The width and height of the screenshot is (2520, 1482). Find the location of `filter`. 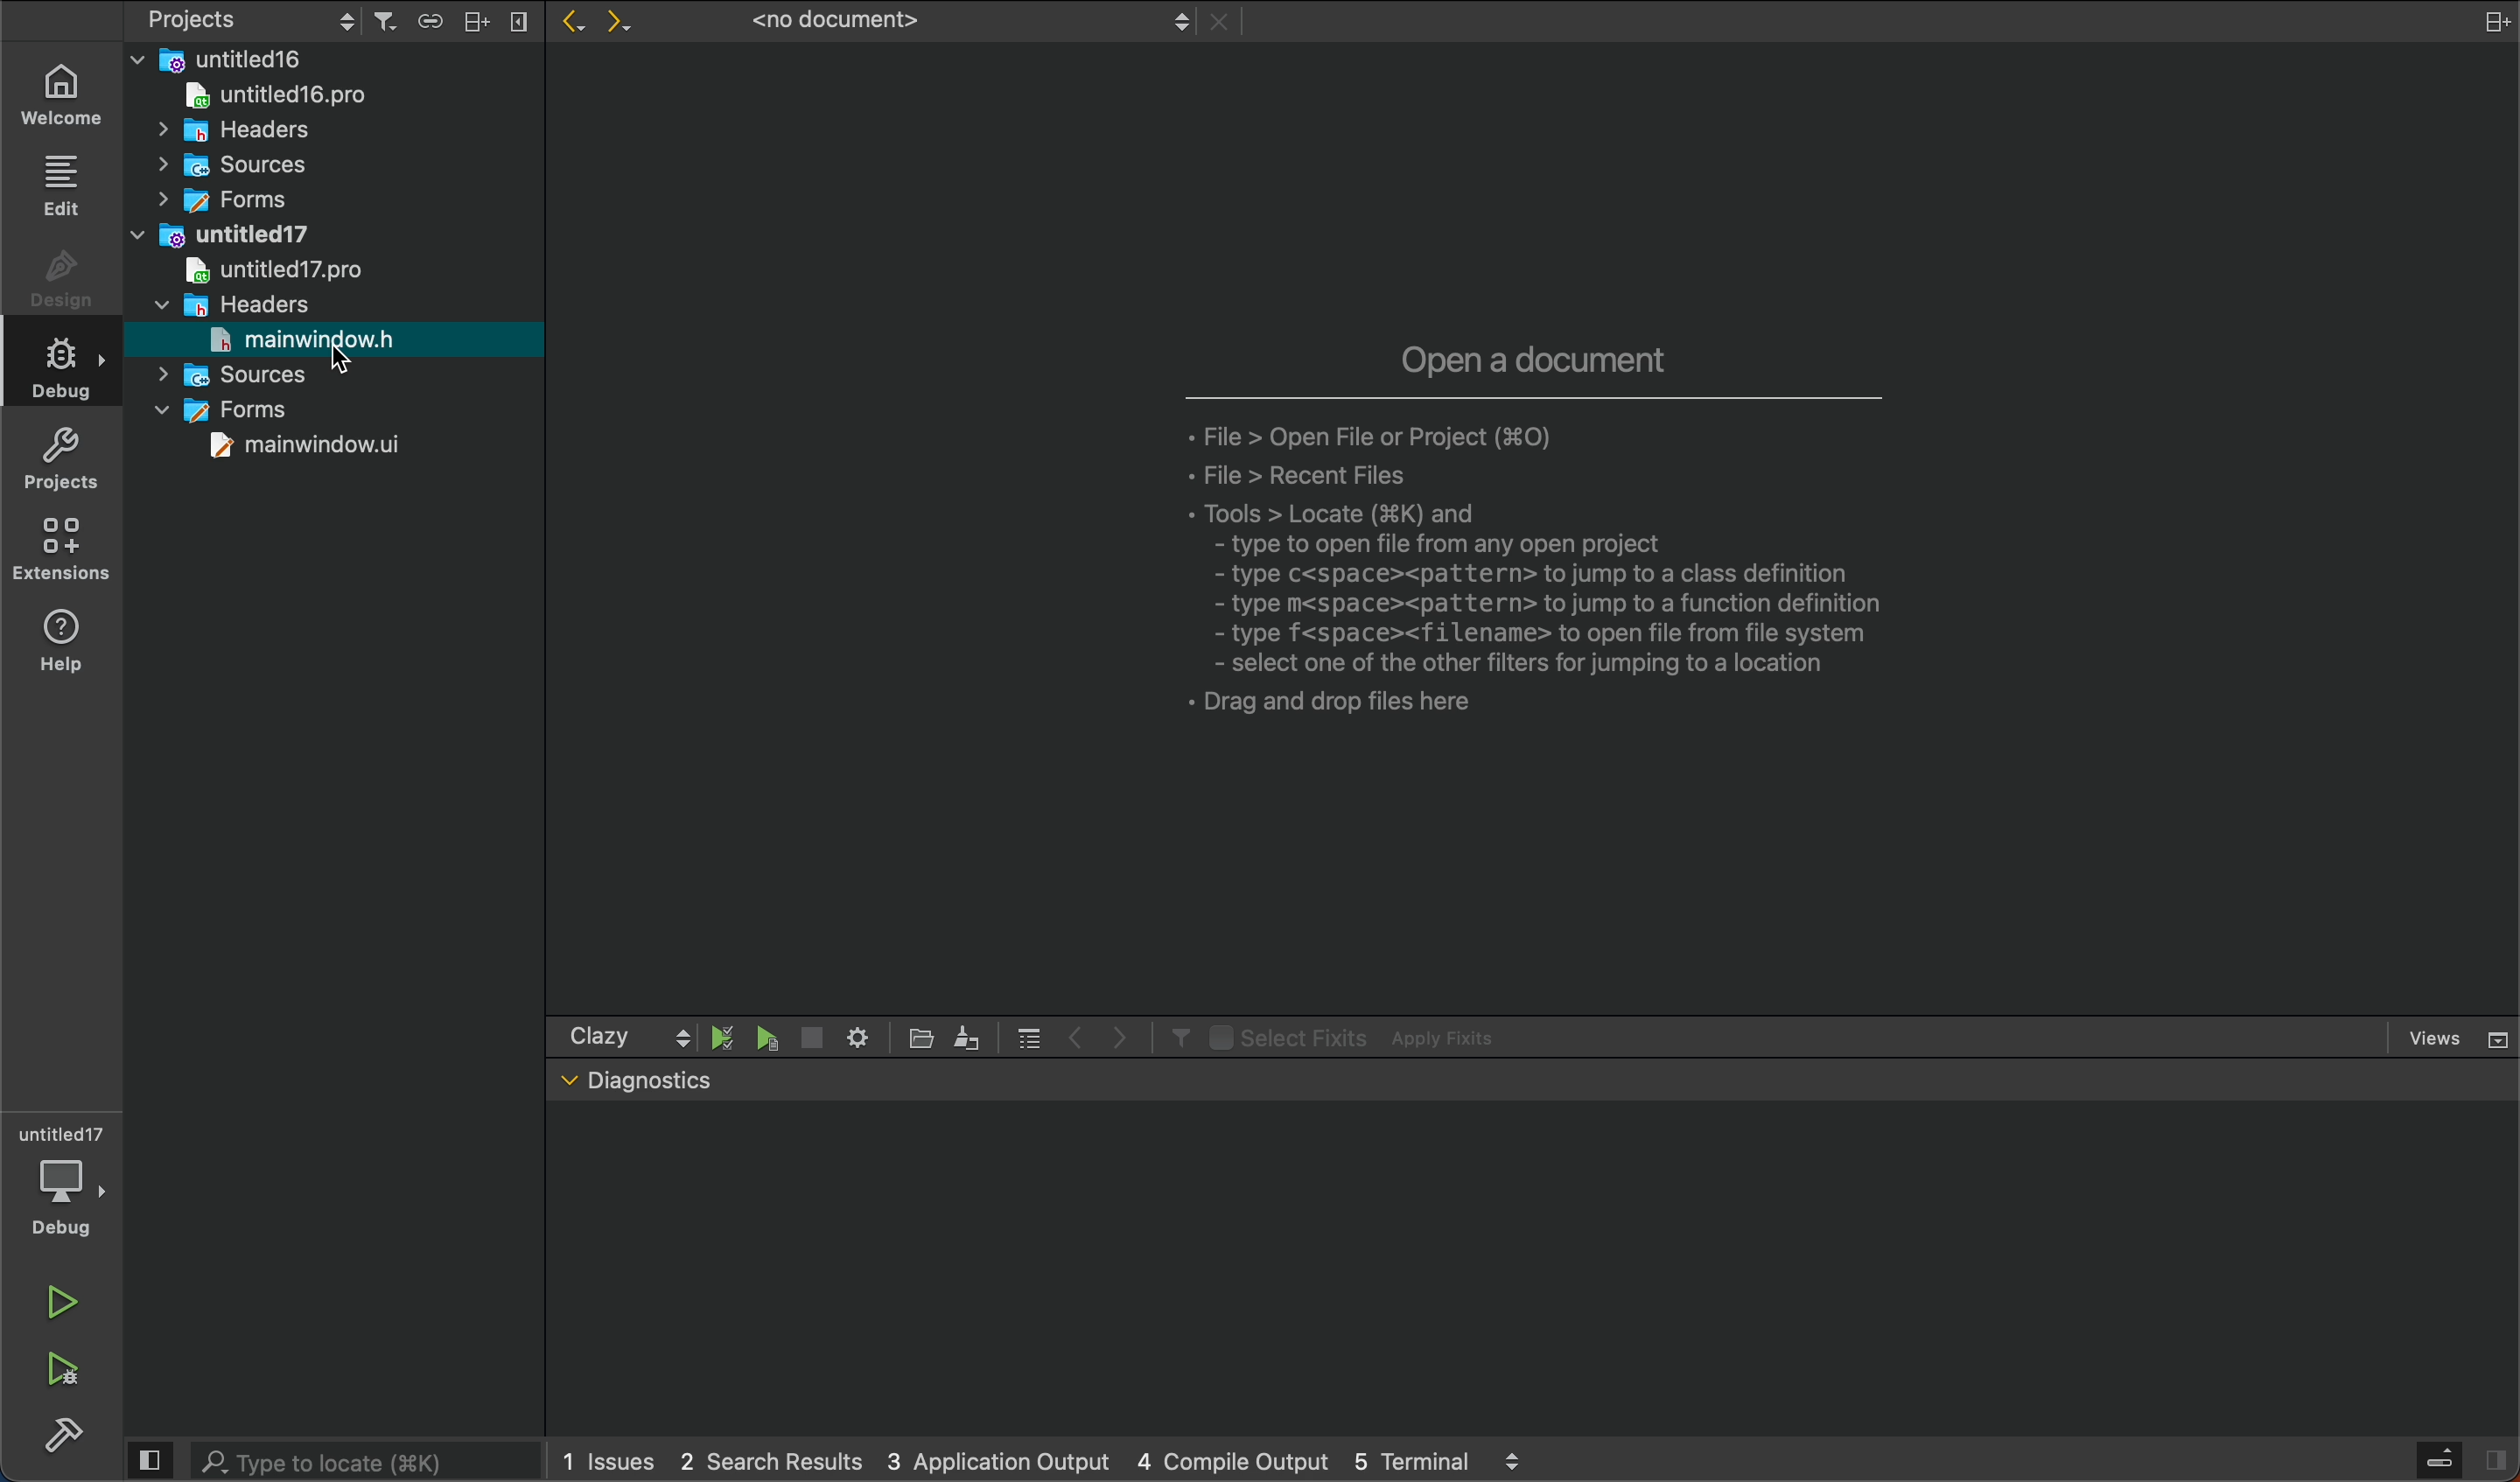

filter is located at coordinates (384, 21).